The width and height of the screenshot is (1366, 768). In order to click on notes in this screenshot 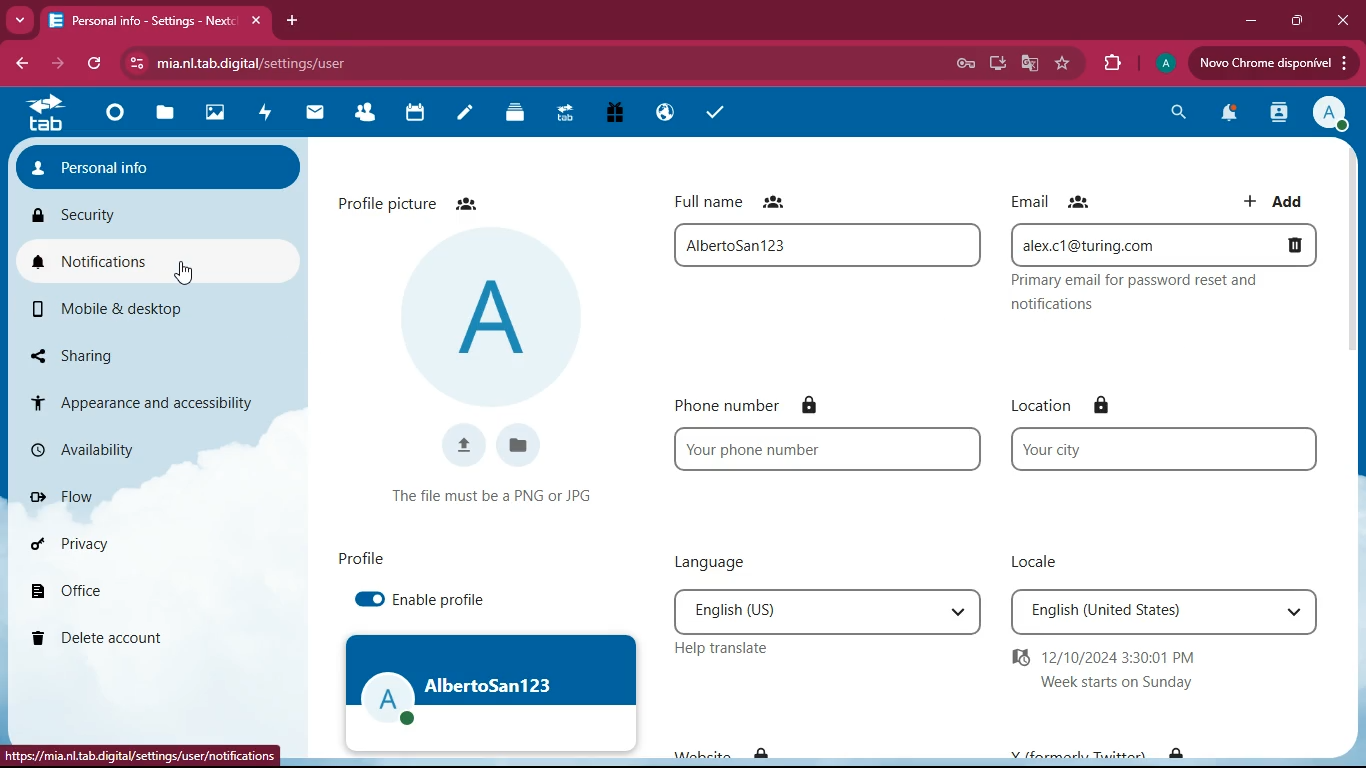, I will do `click(465, 113)`.